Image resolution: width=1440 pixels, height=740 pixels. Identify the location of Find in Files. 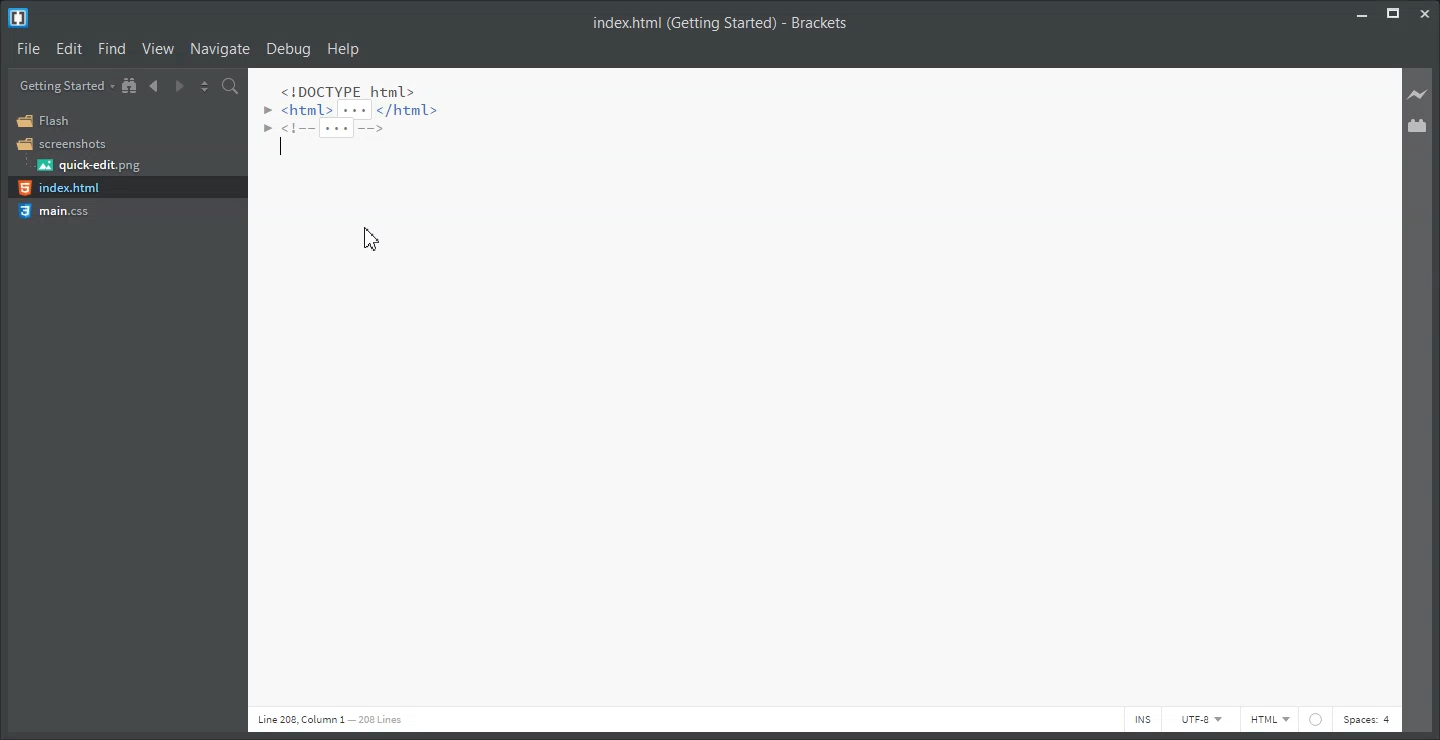
(231, 86).